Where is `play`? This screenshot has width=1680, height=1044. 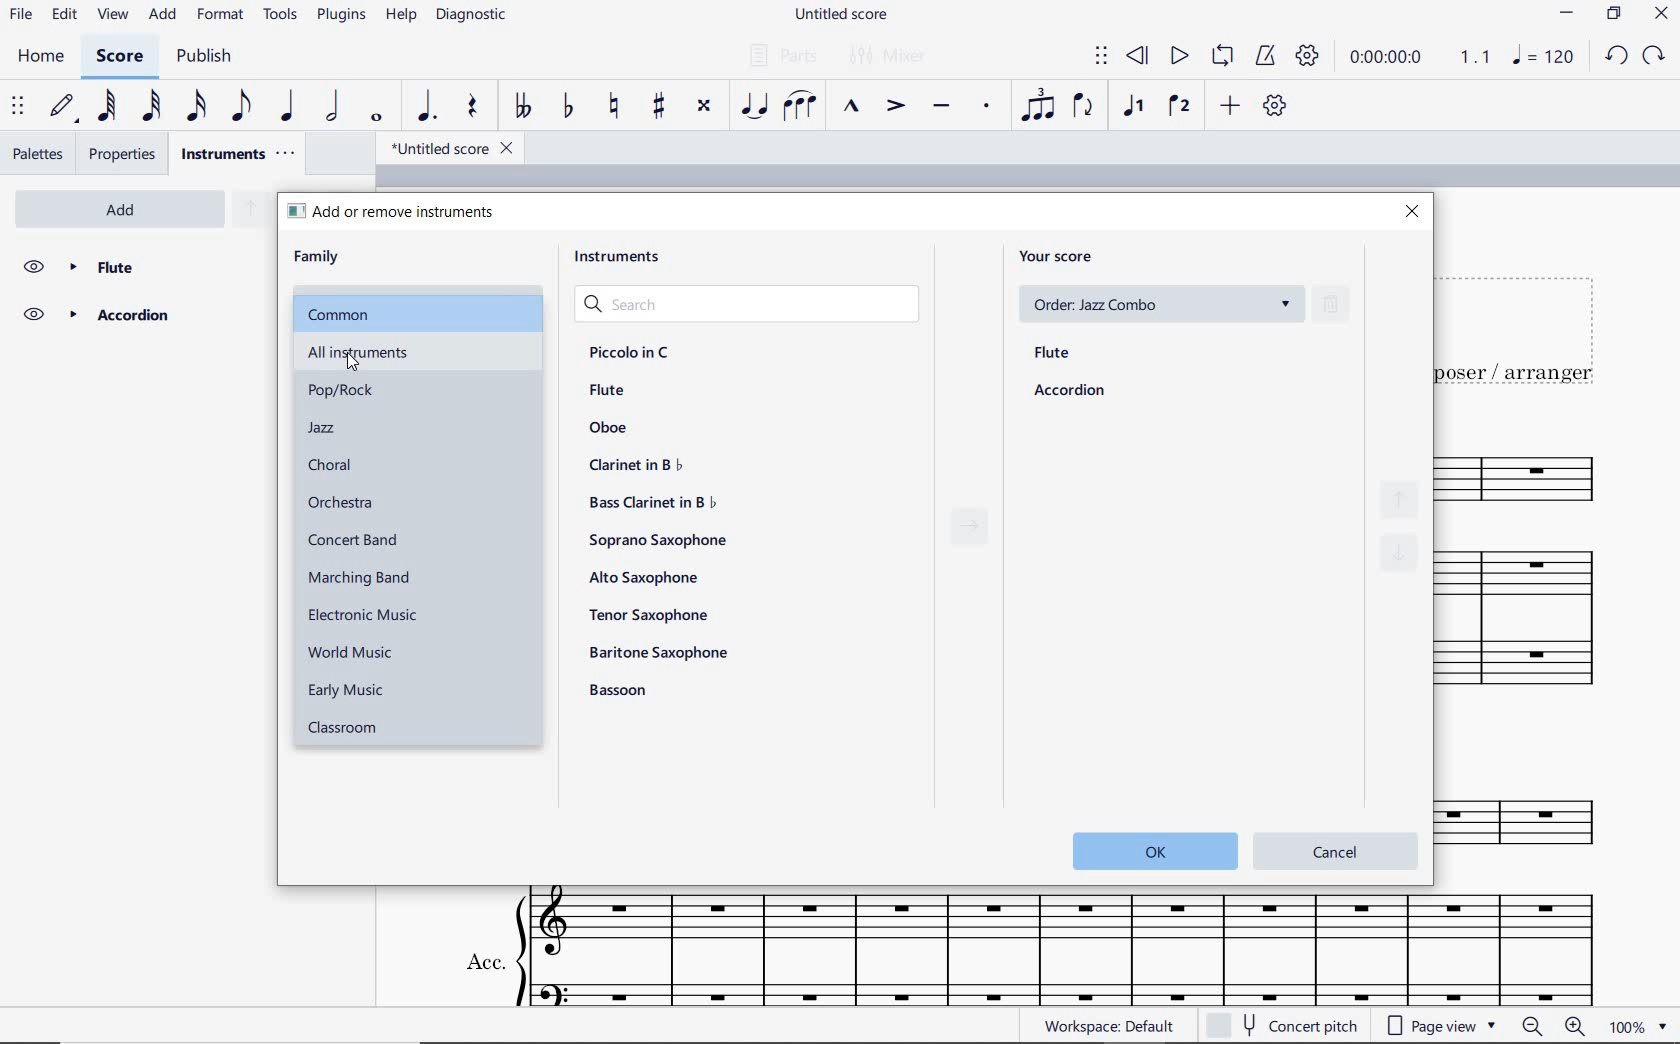
play is located at coordinates (1179, 59).